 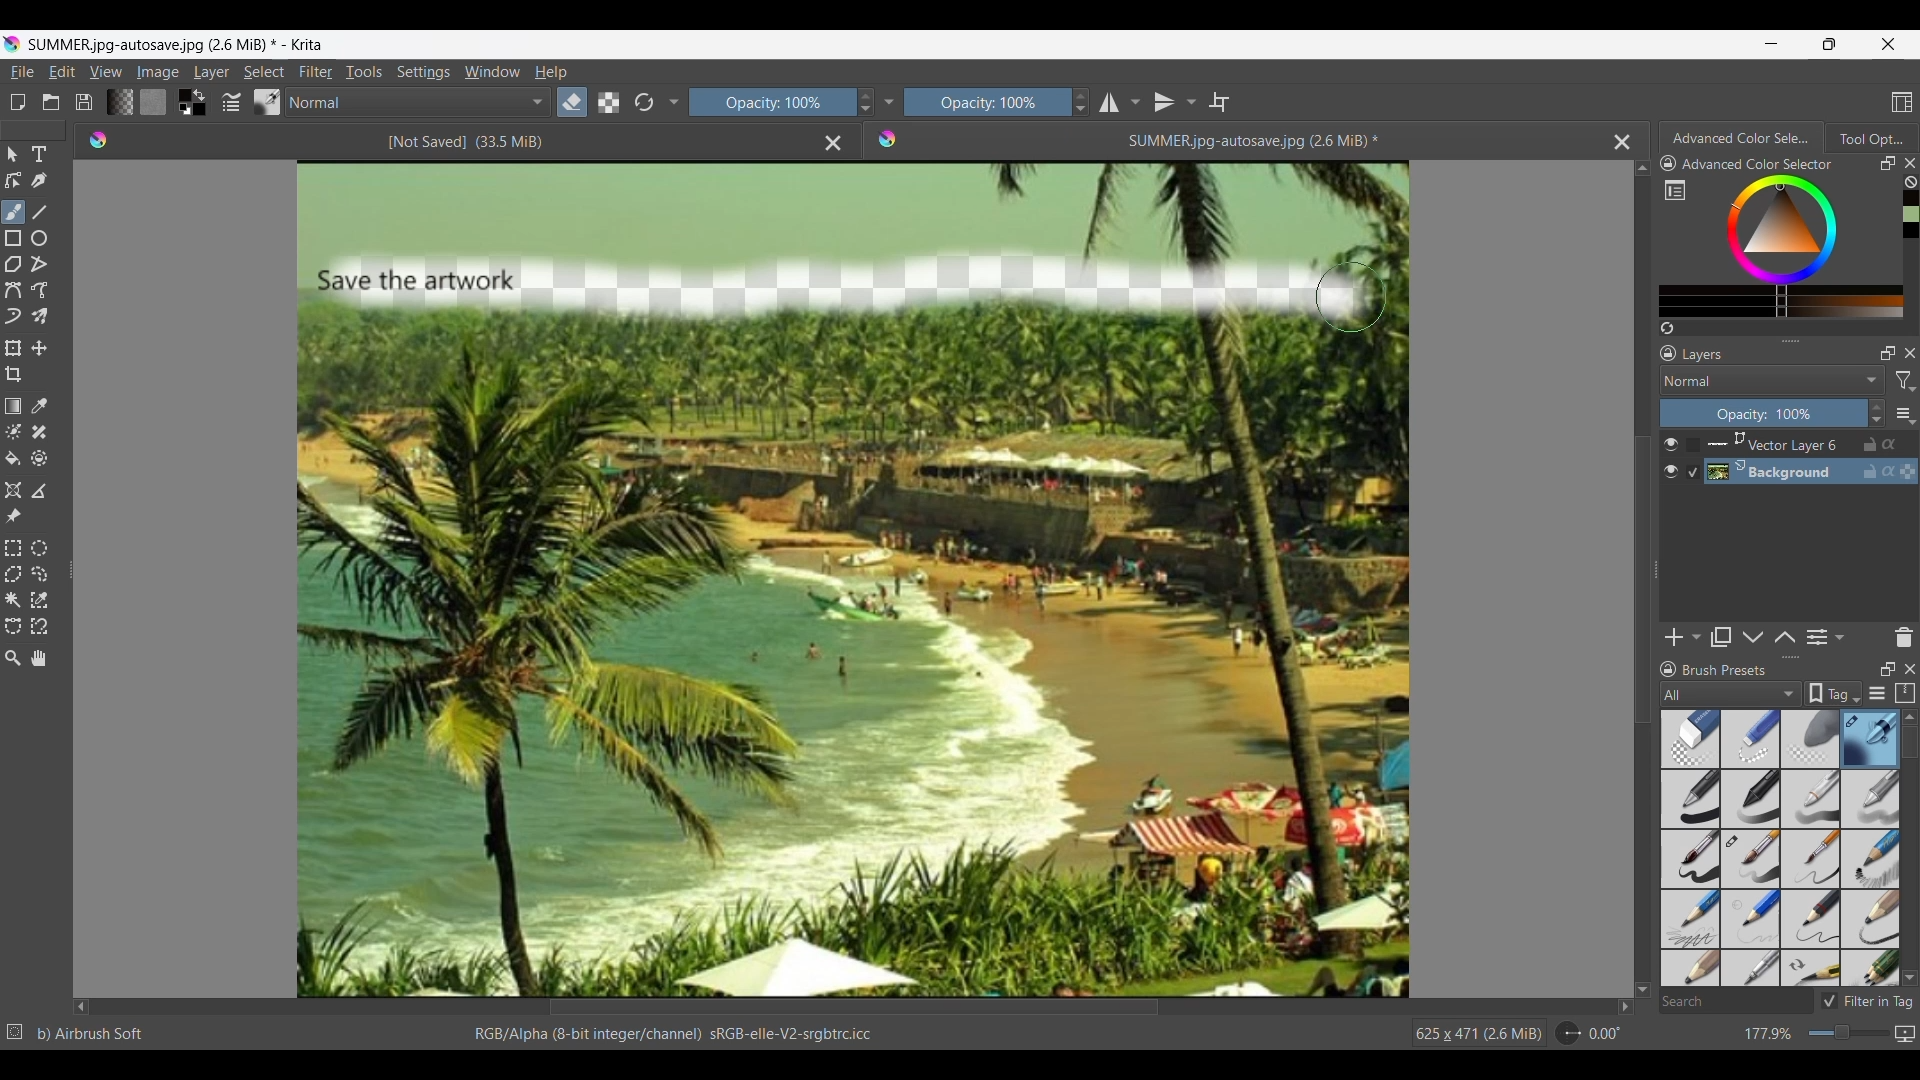 What do you see at coordinates (1789, 340) in the screenshot?
I see `Change height of panels attached to this line` at bounding box center [1789, 340].